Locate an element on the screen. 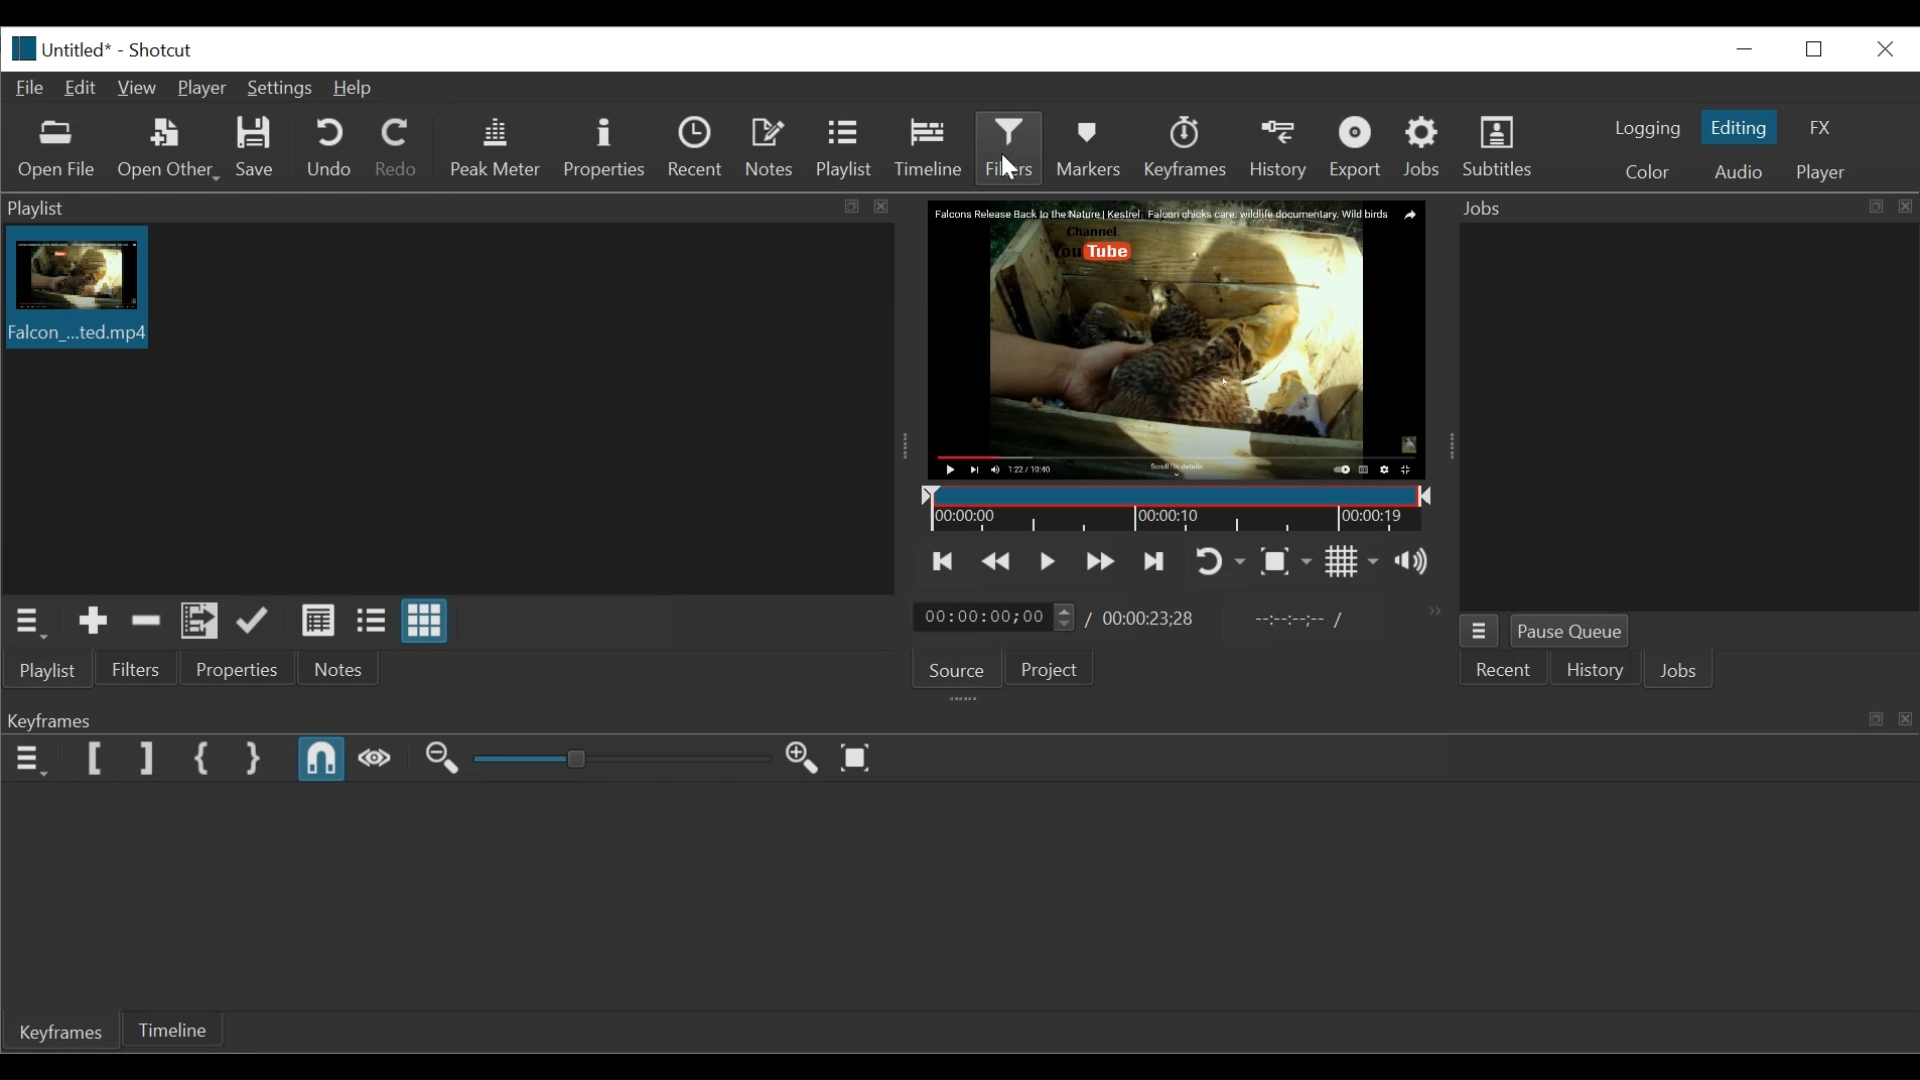 The image size is (1920, 1080). minimize is located at coordinates (1815, 49).